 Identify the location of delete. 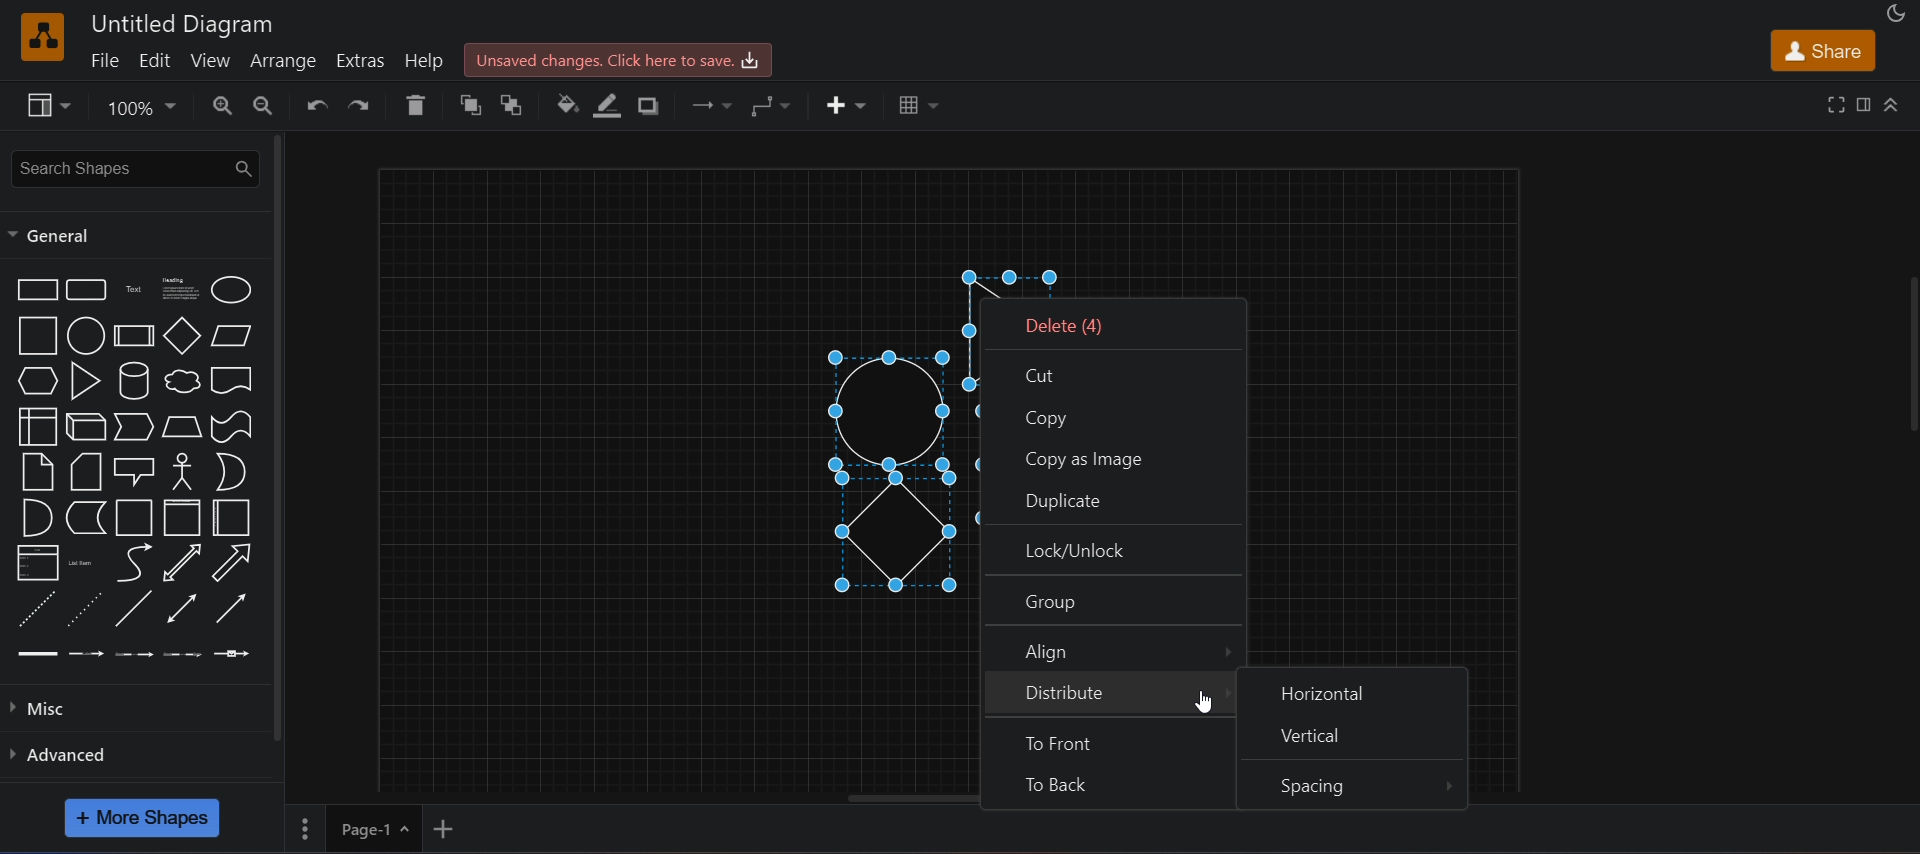
(1111, 324).